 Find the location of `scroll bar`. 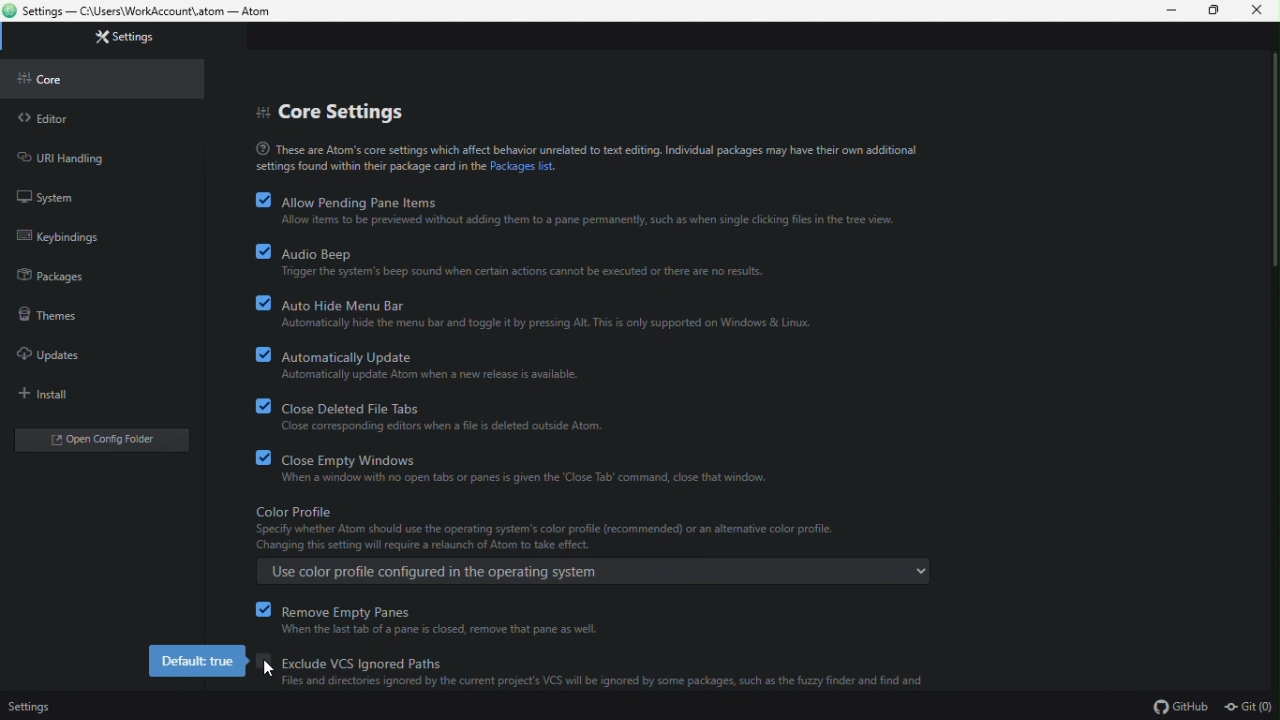

scroll bar is located at coordinates (1271, 203).